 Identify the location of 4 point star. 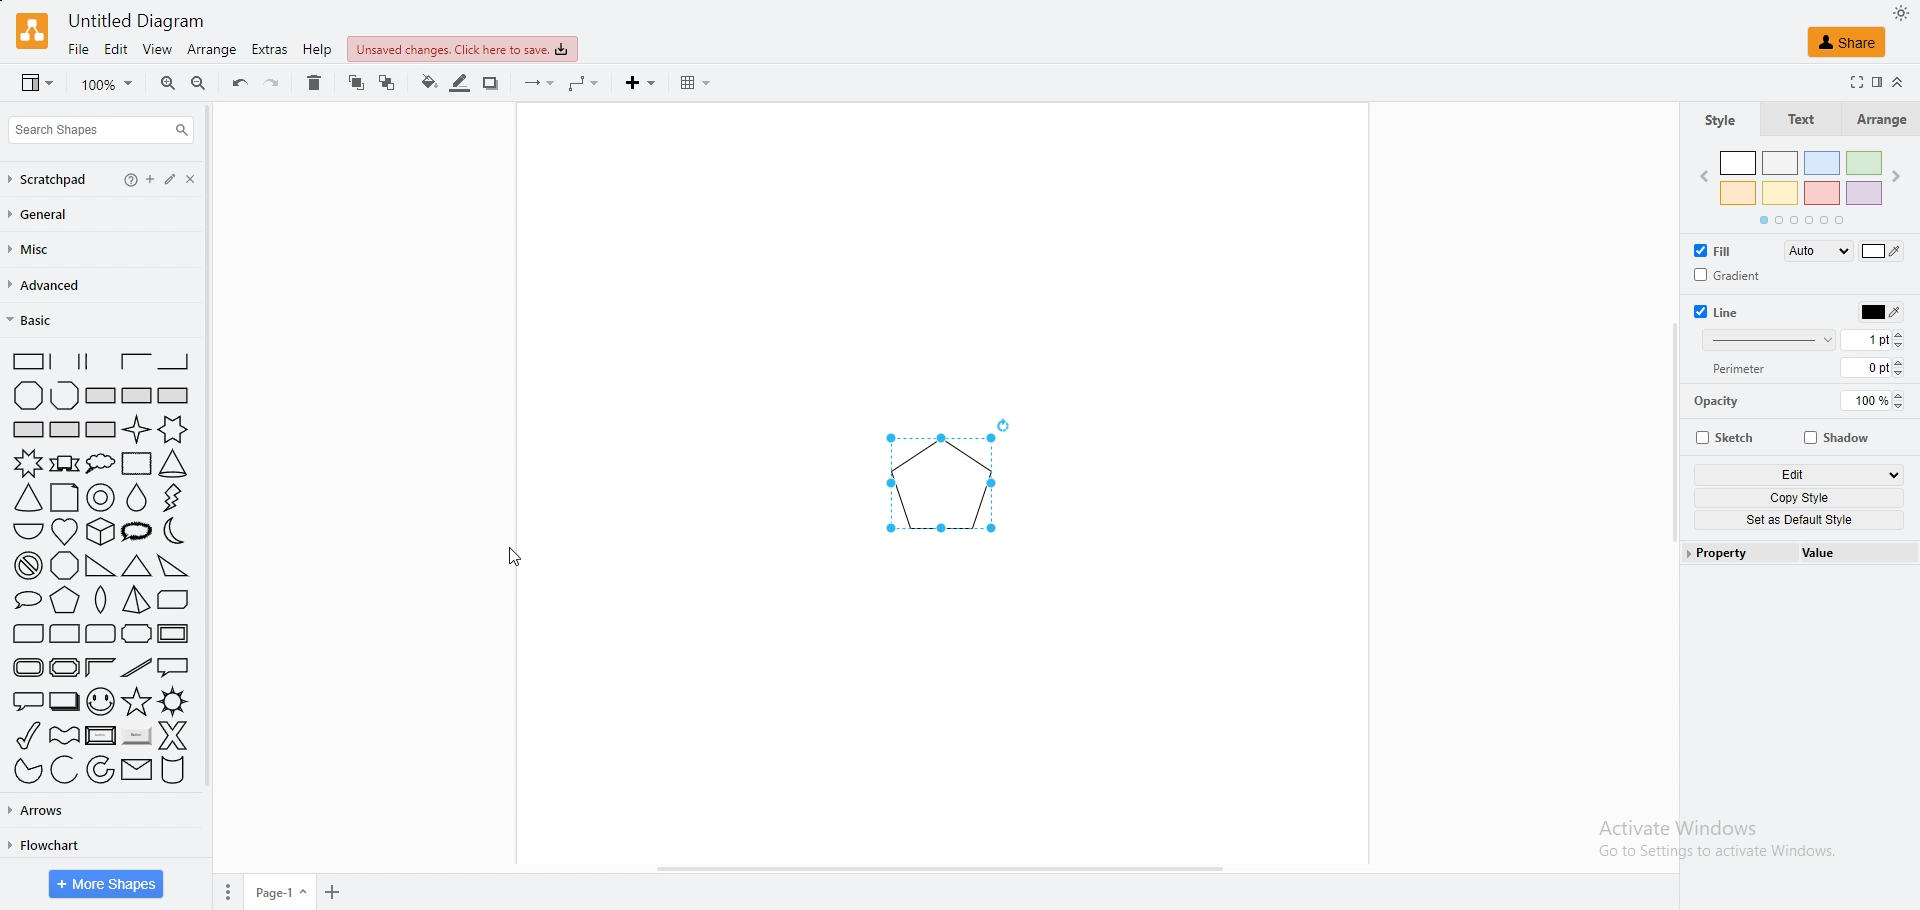
(137, 429).